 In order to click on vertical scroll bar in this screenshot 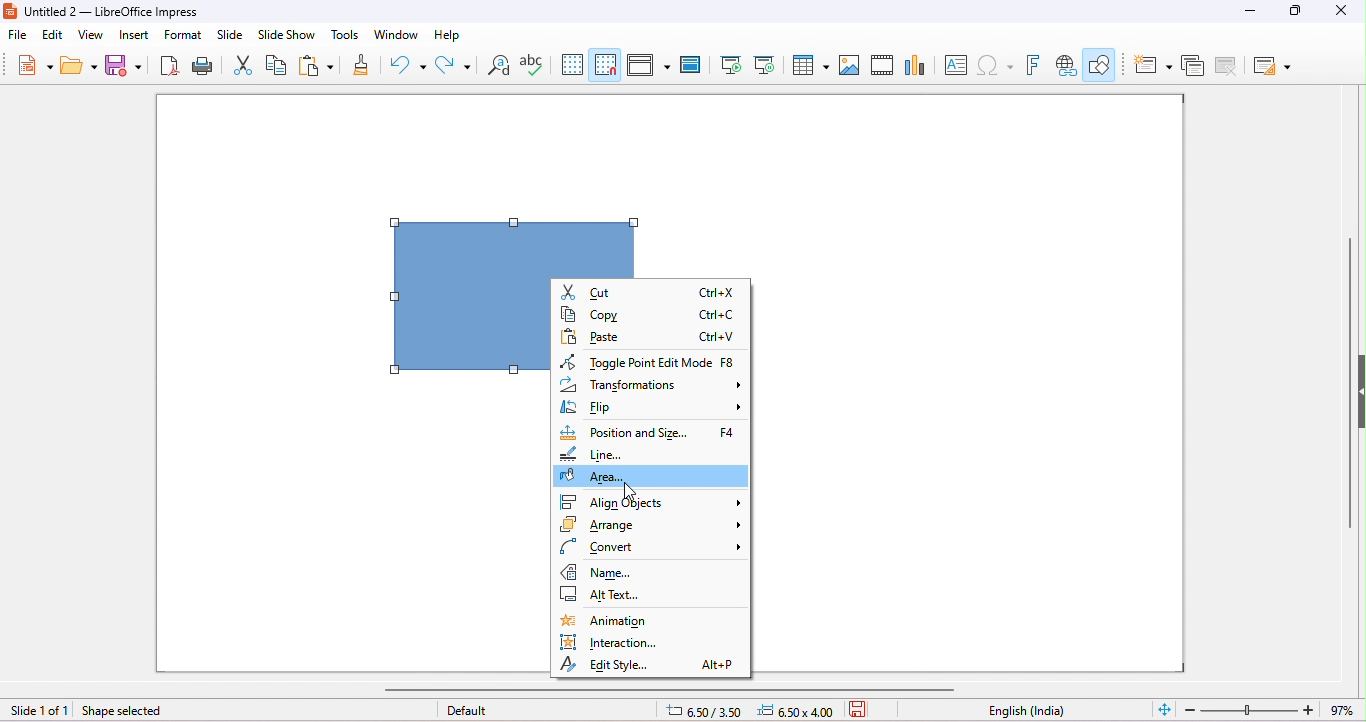, I will do `click(1347, 398)`.